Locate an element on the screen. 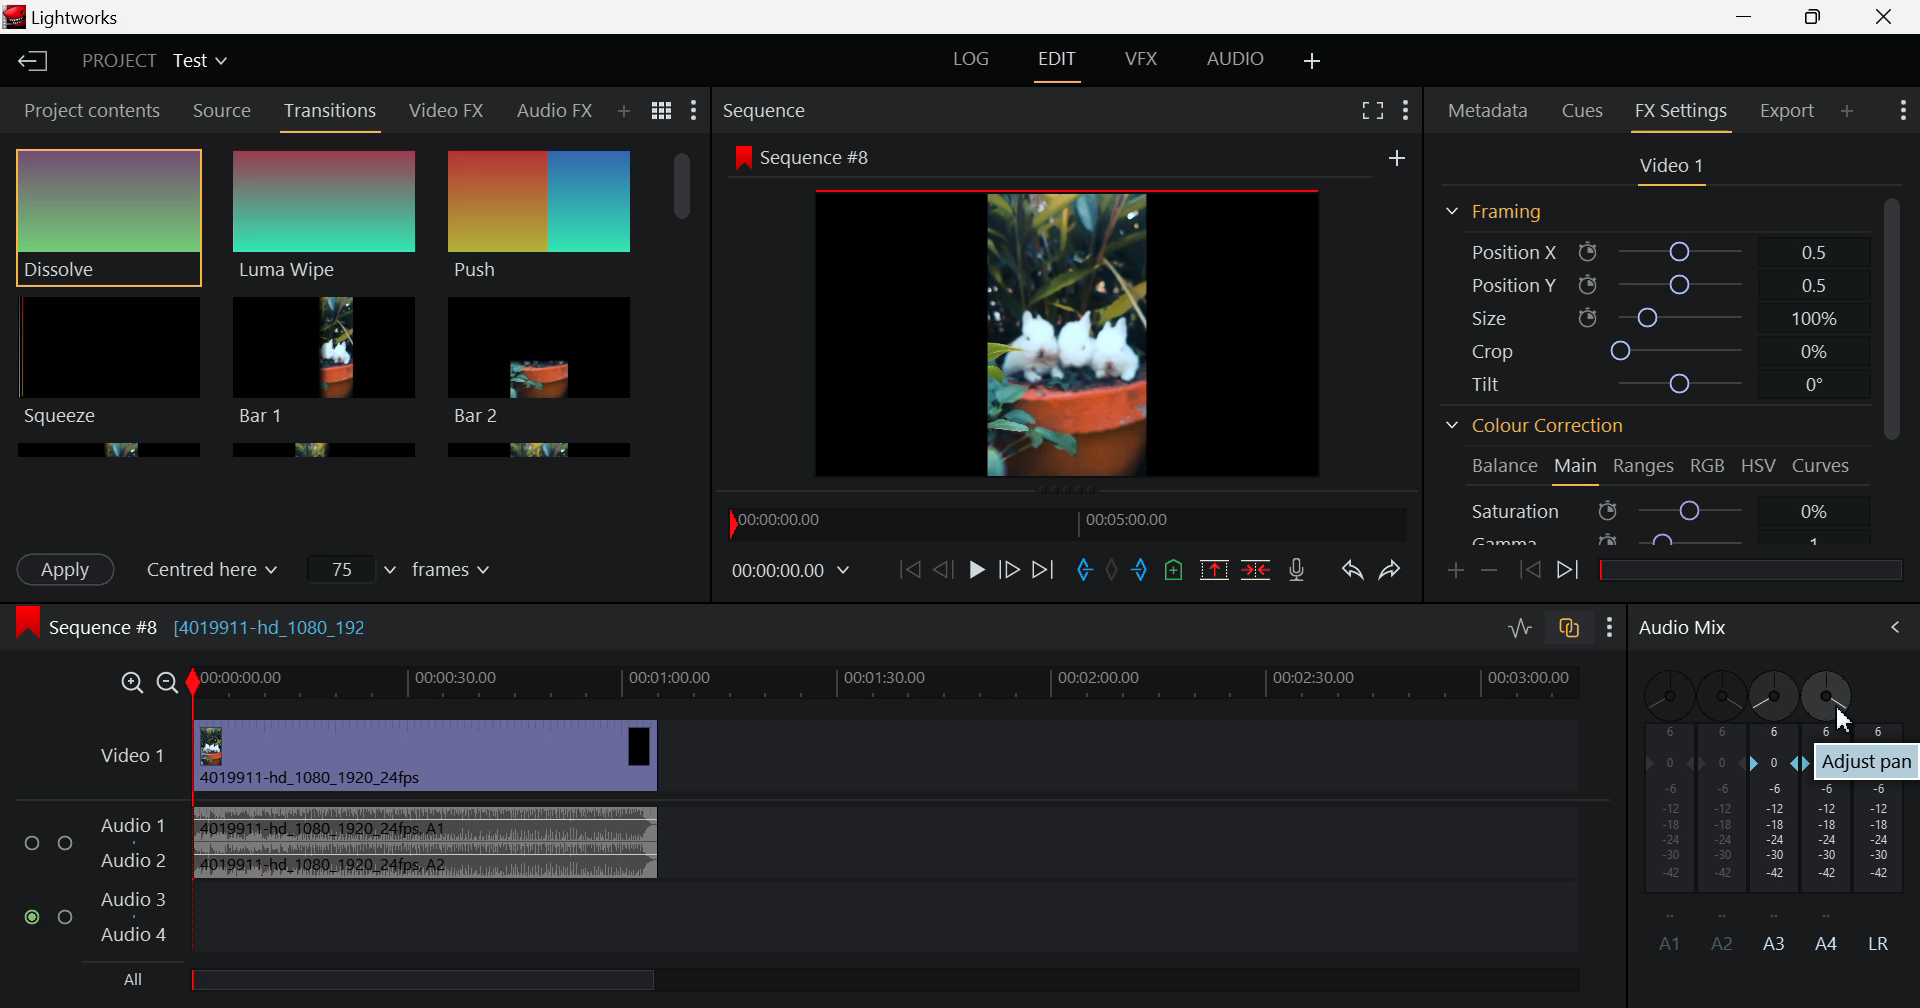 The image size is (1920, 1008). Timeline Zoom In/Out is located at coordinates (145, 683).